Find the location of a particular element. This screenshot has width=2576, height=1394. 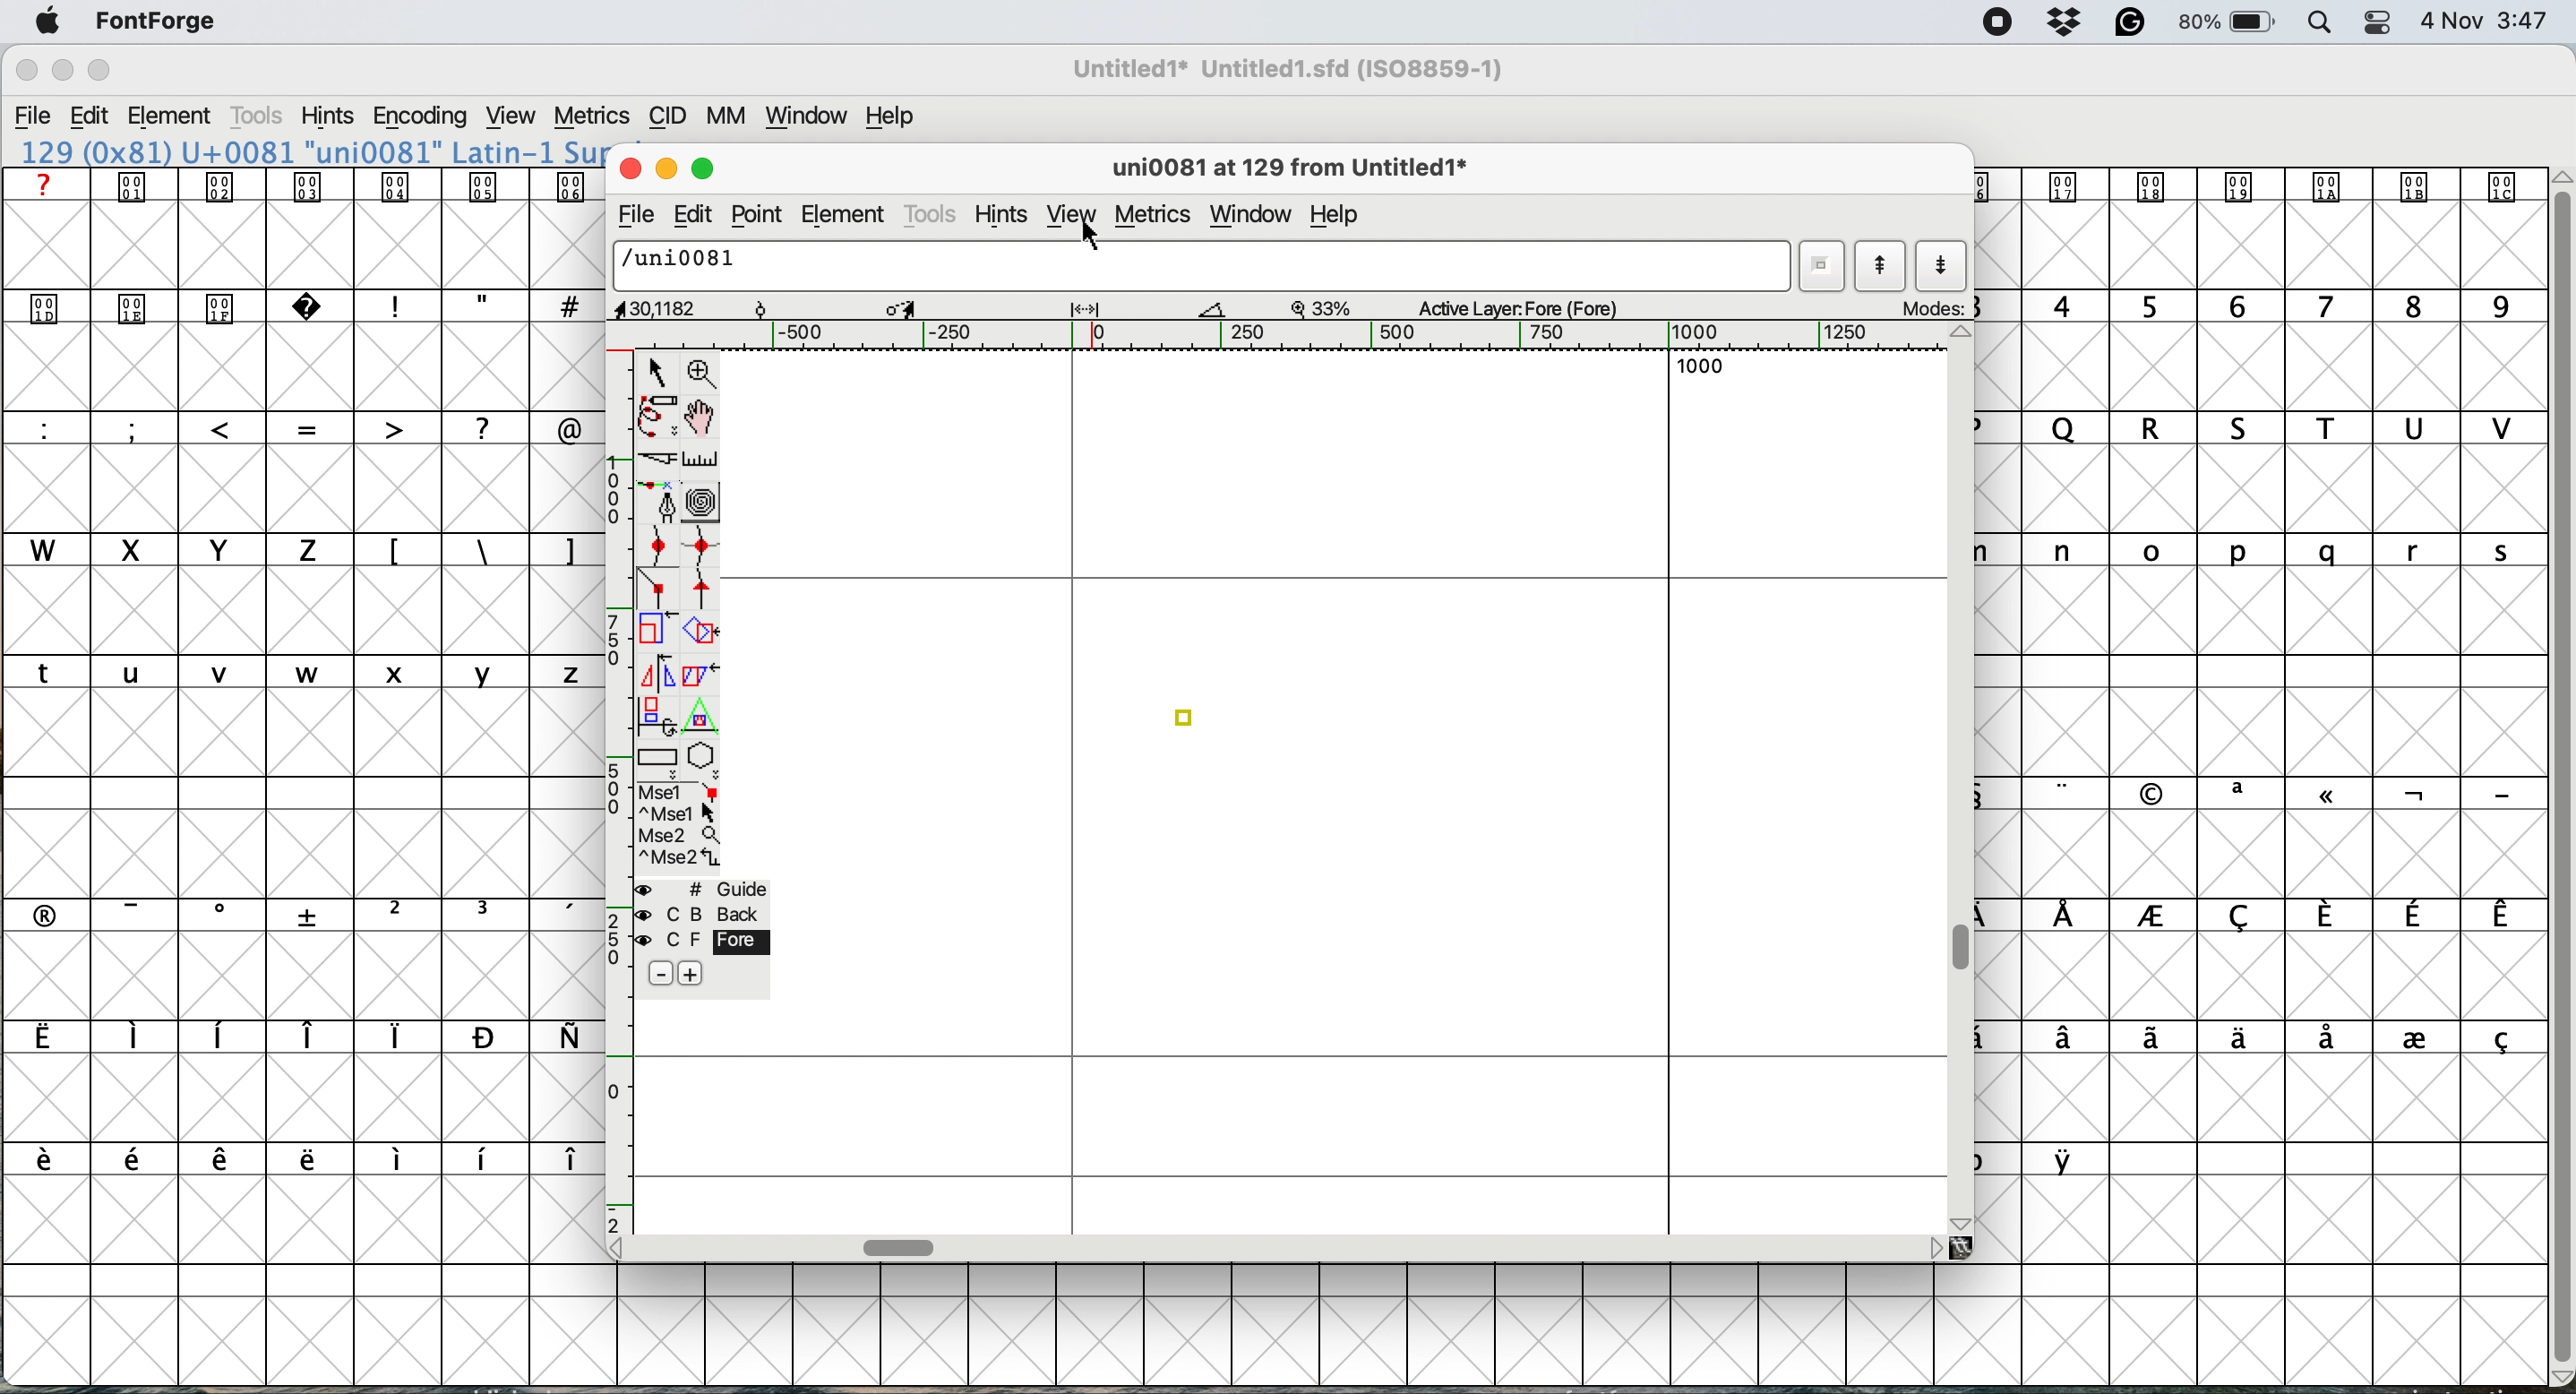

Scroll Button is located at coordinates (620, 1250).